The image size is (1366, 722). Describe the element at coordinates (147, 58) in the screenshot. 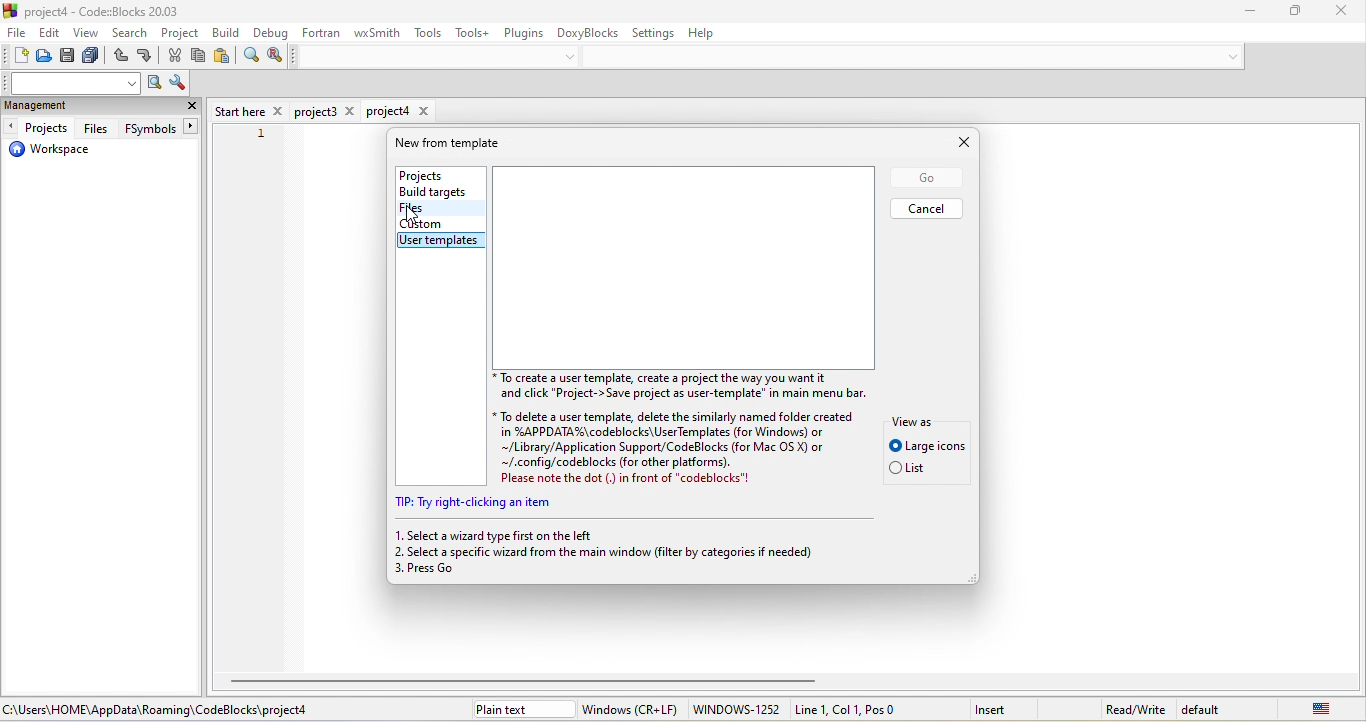

I see `redo` at that location.